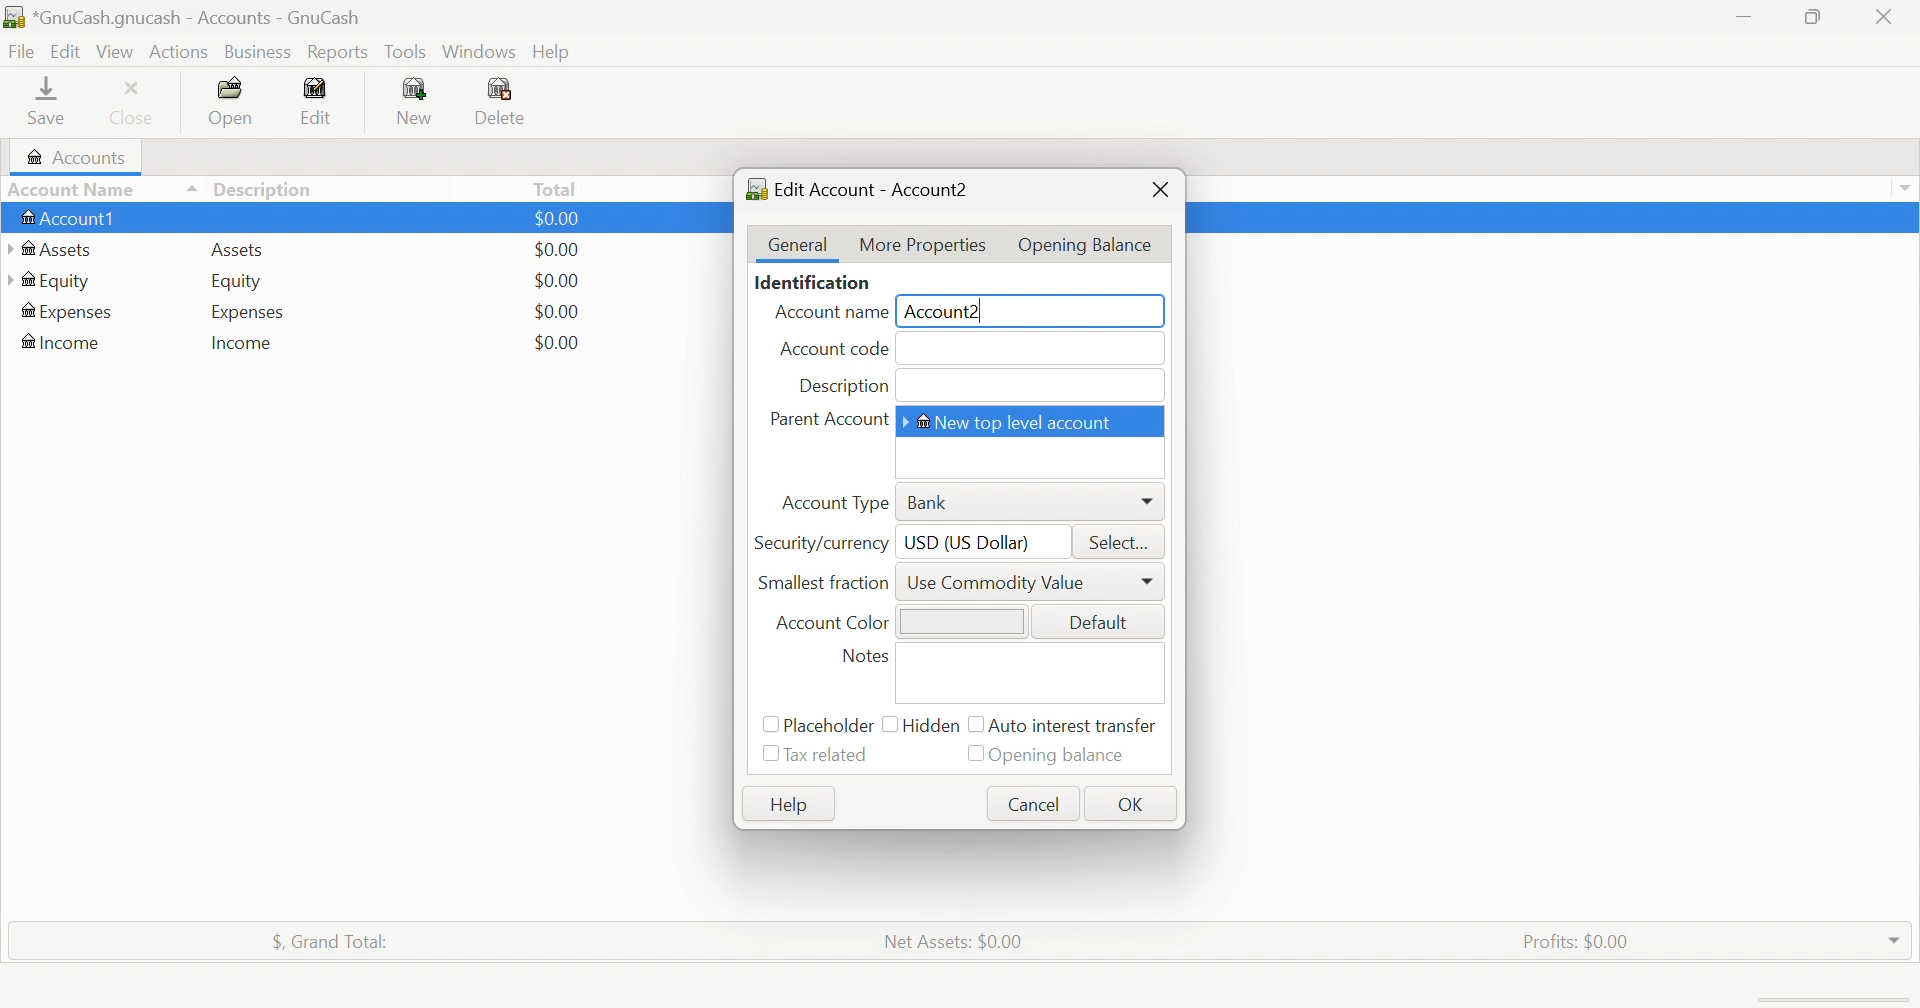 The width and height of the screenshot is (1920, 1008). I want to click on Delete, so click(505, 102).